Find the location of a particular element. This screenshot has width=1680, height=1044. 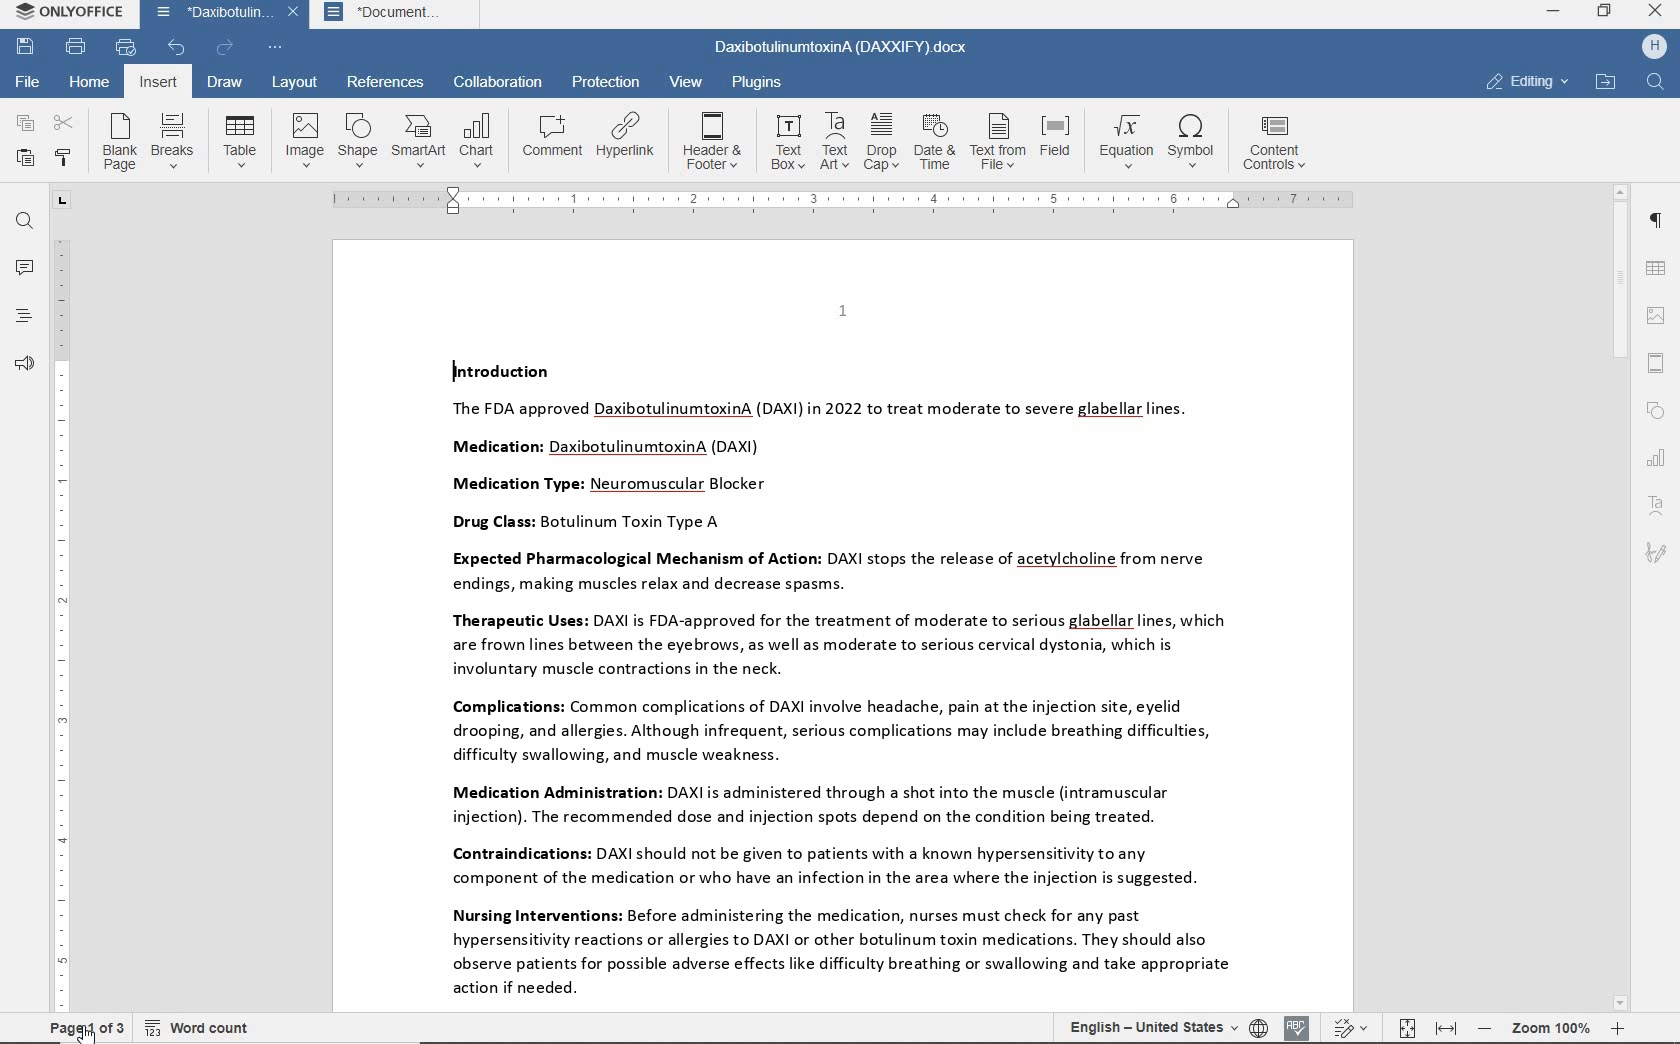

editing is located at coordinates (1527, 81).